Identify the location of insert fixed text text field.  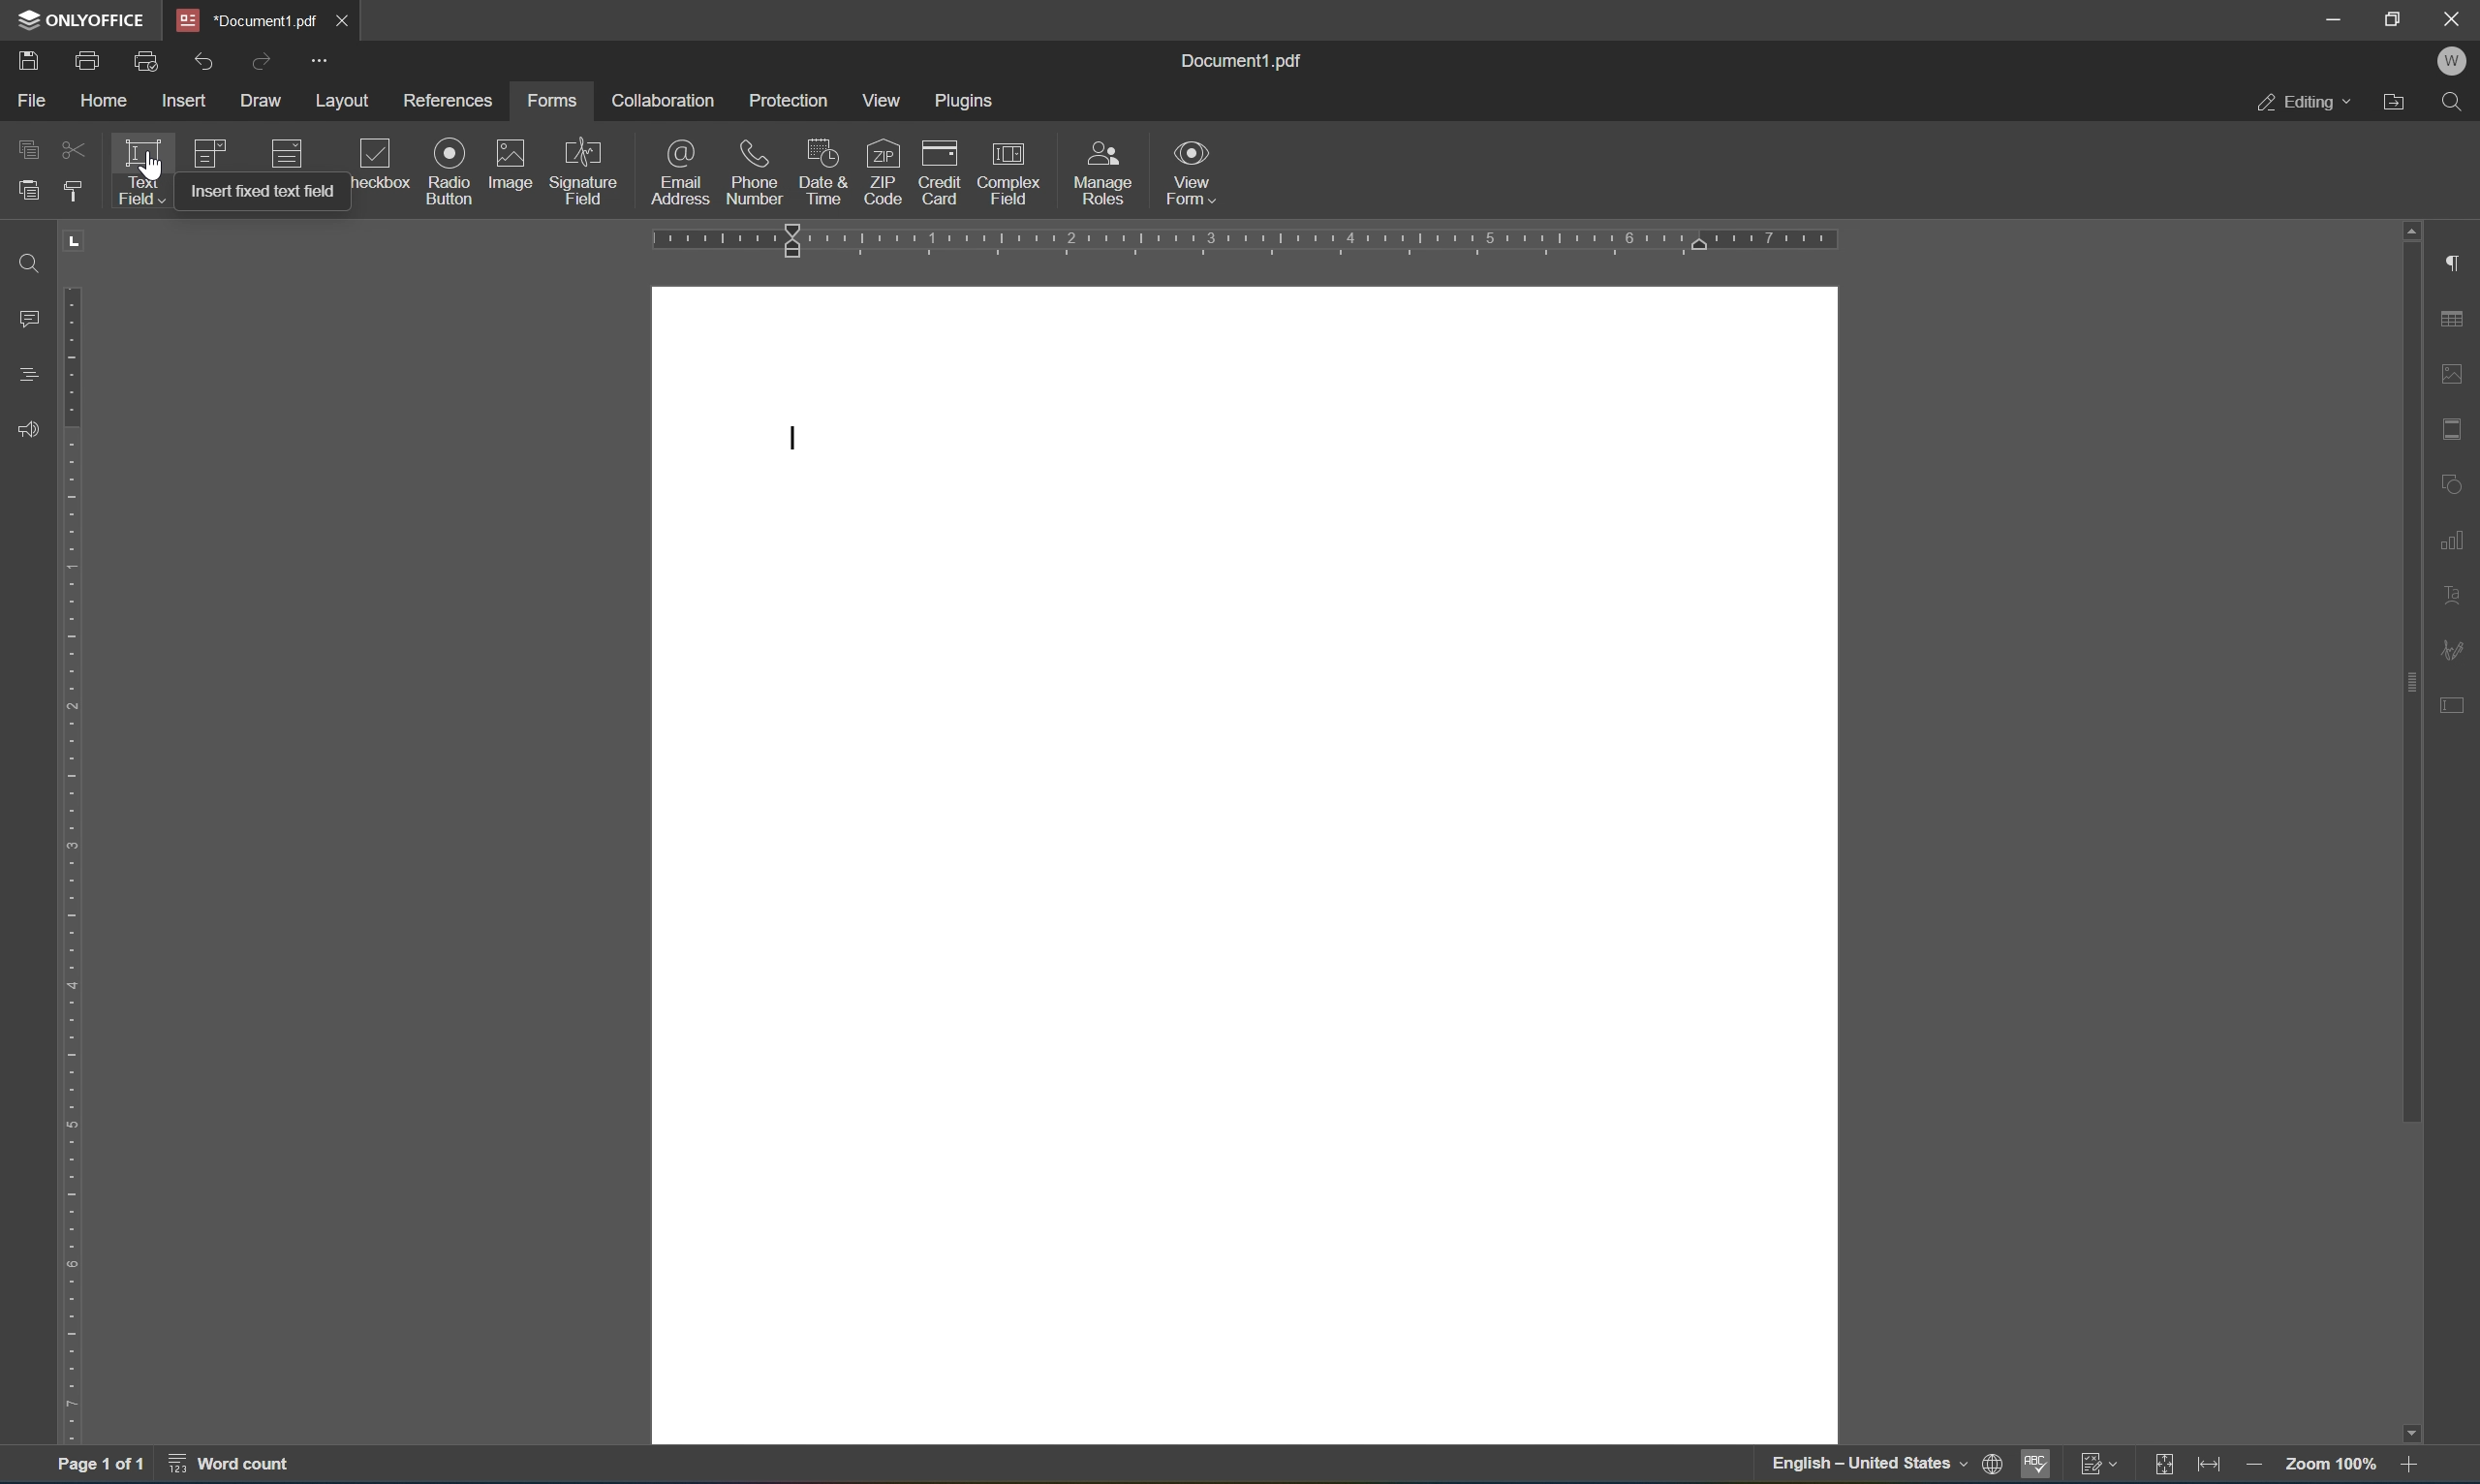
(257, 190).